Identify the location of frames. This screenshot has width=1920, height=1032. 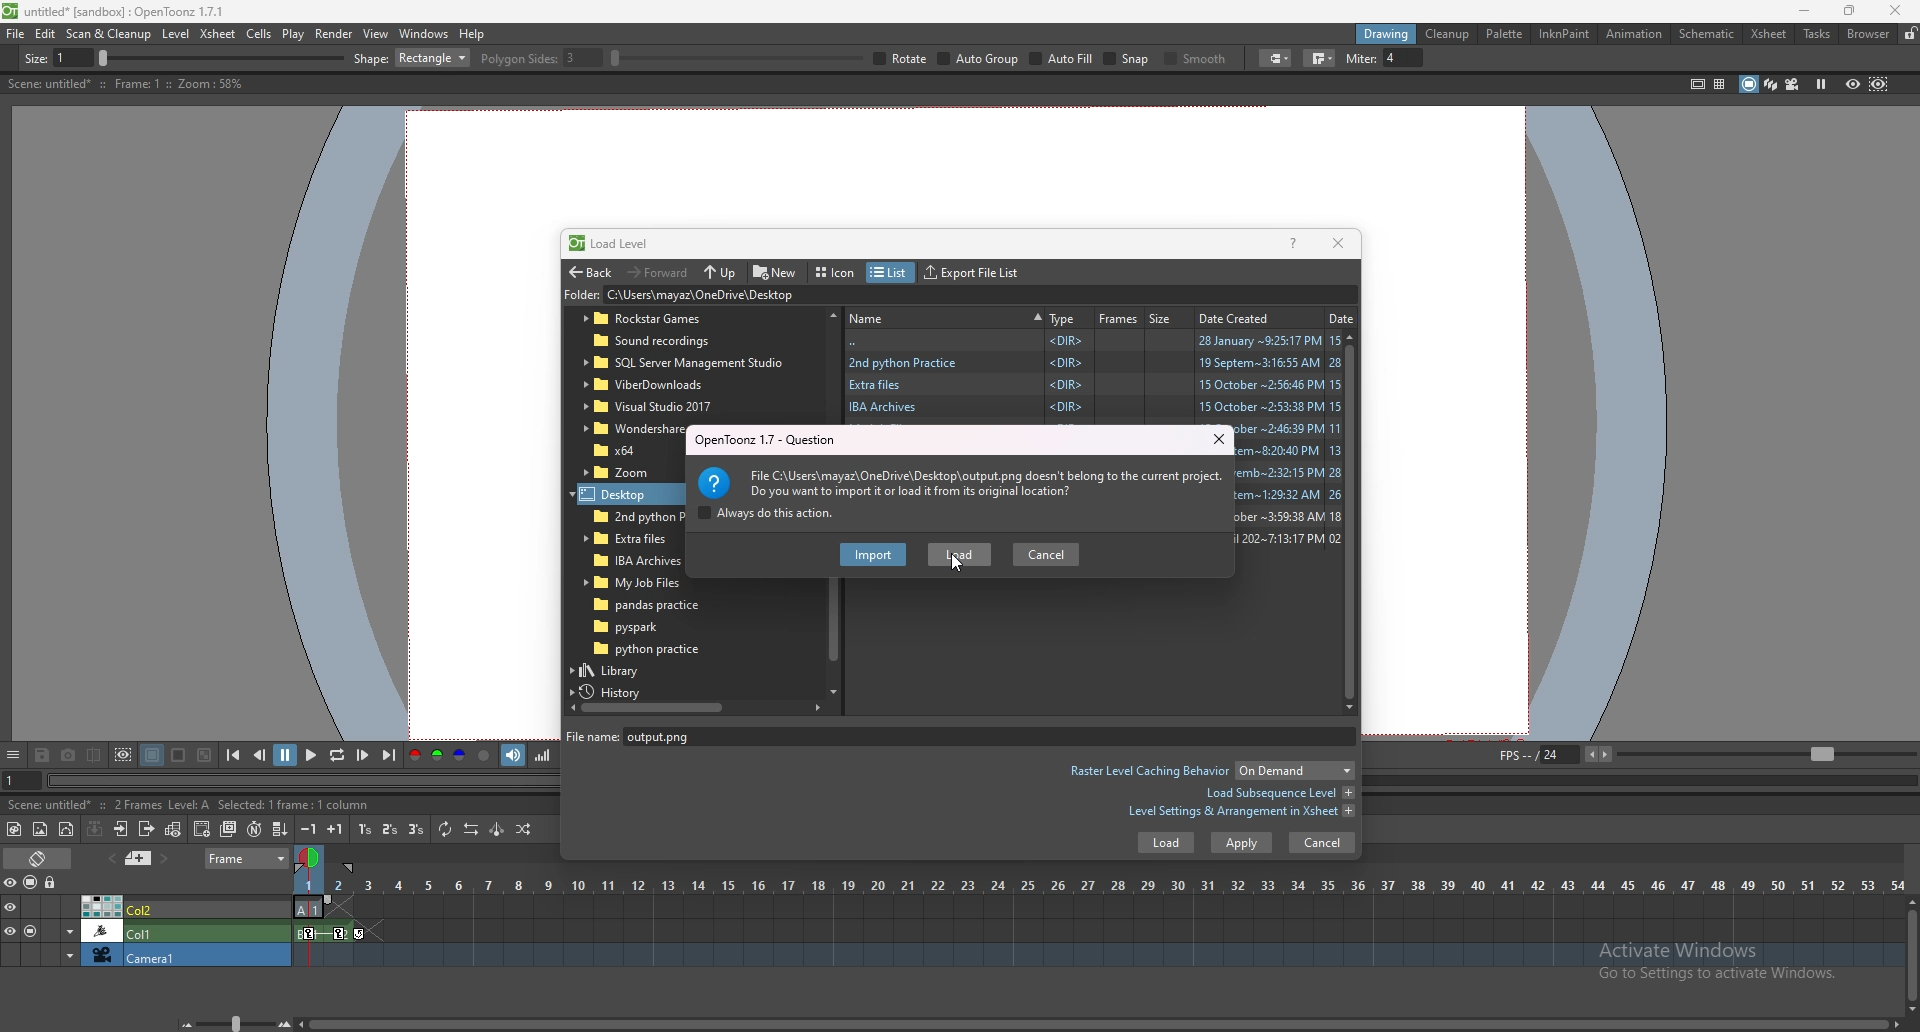
(1119, 318).